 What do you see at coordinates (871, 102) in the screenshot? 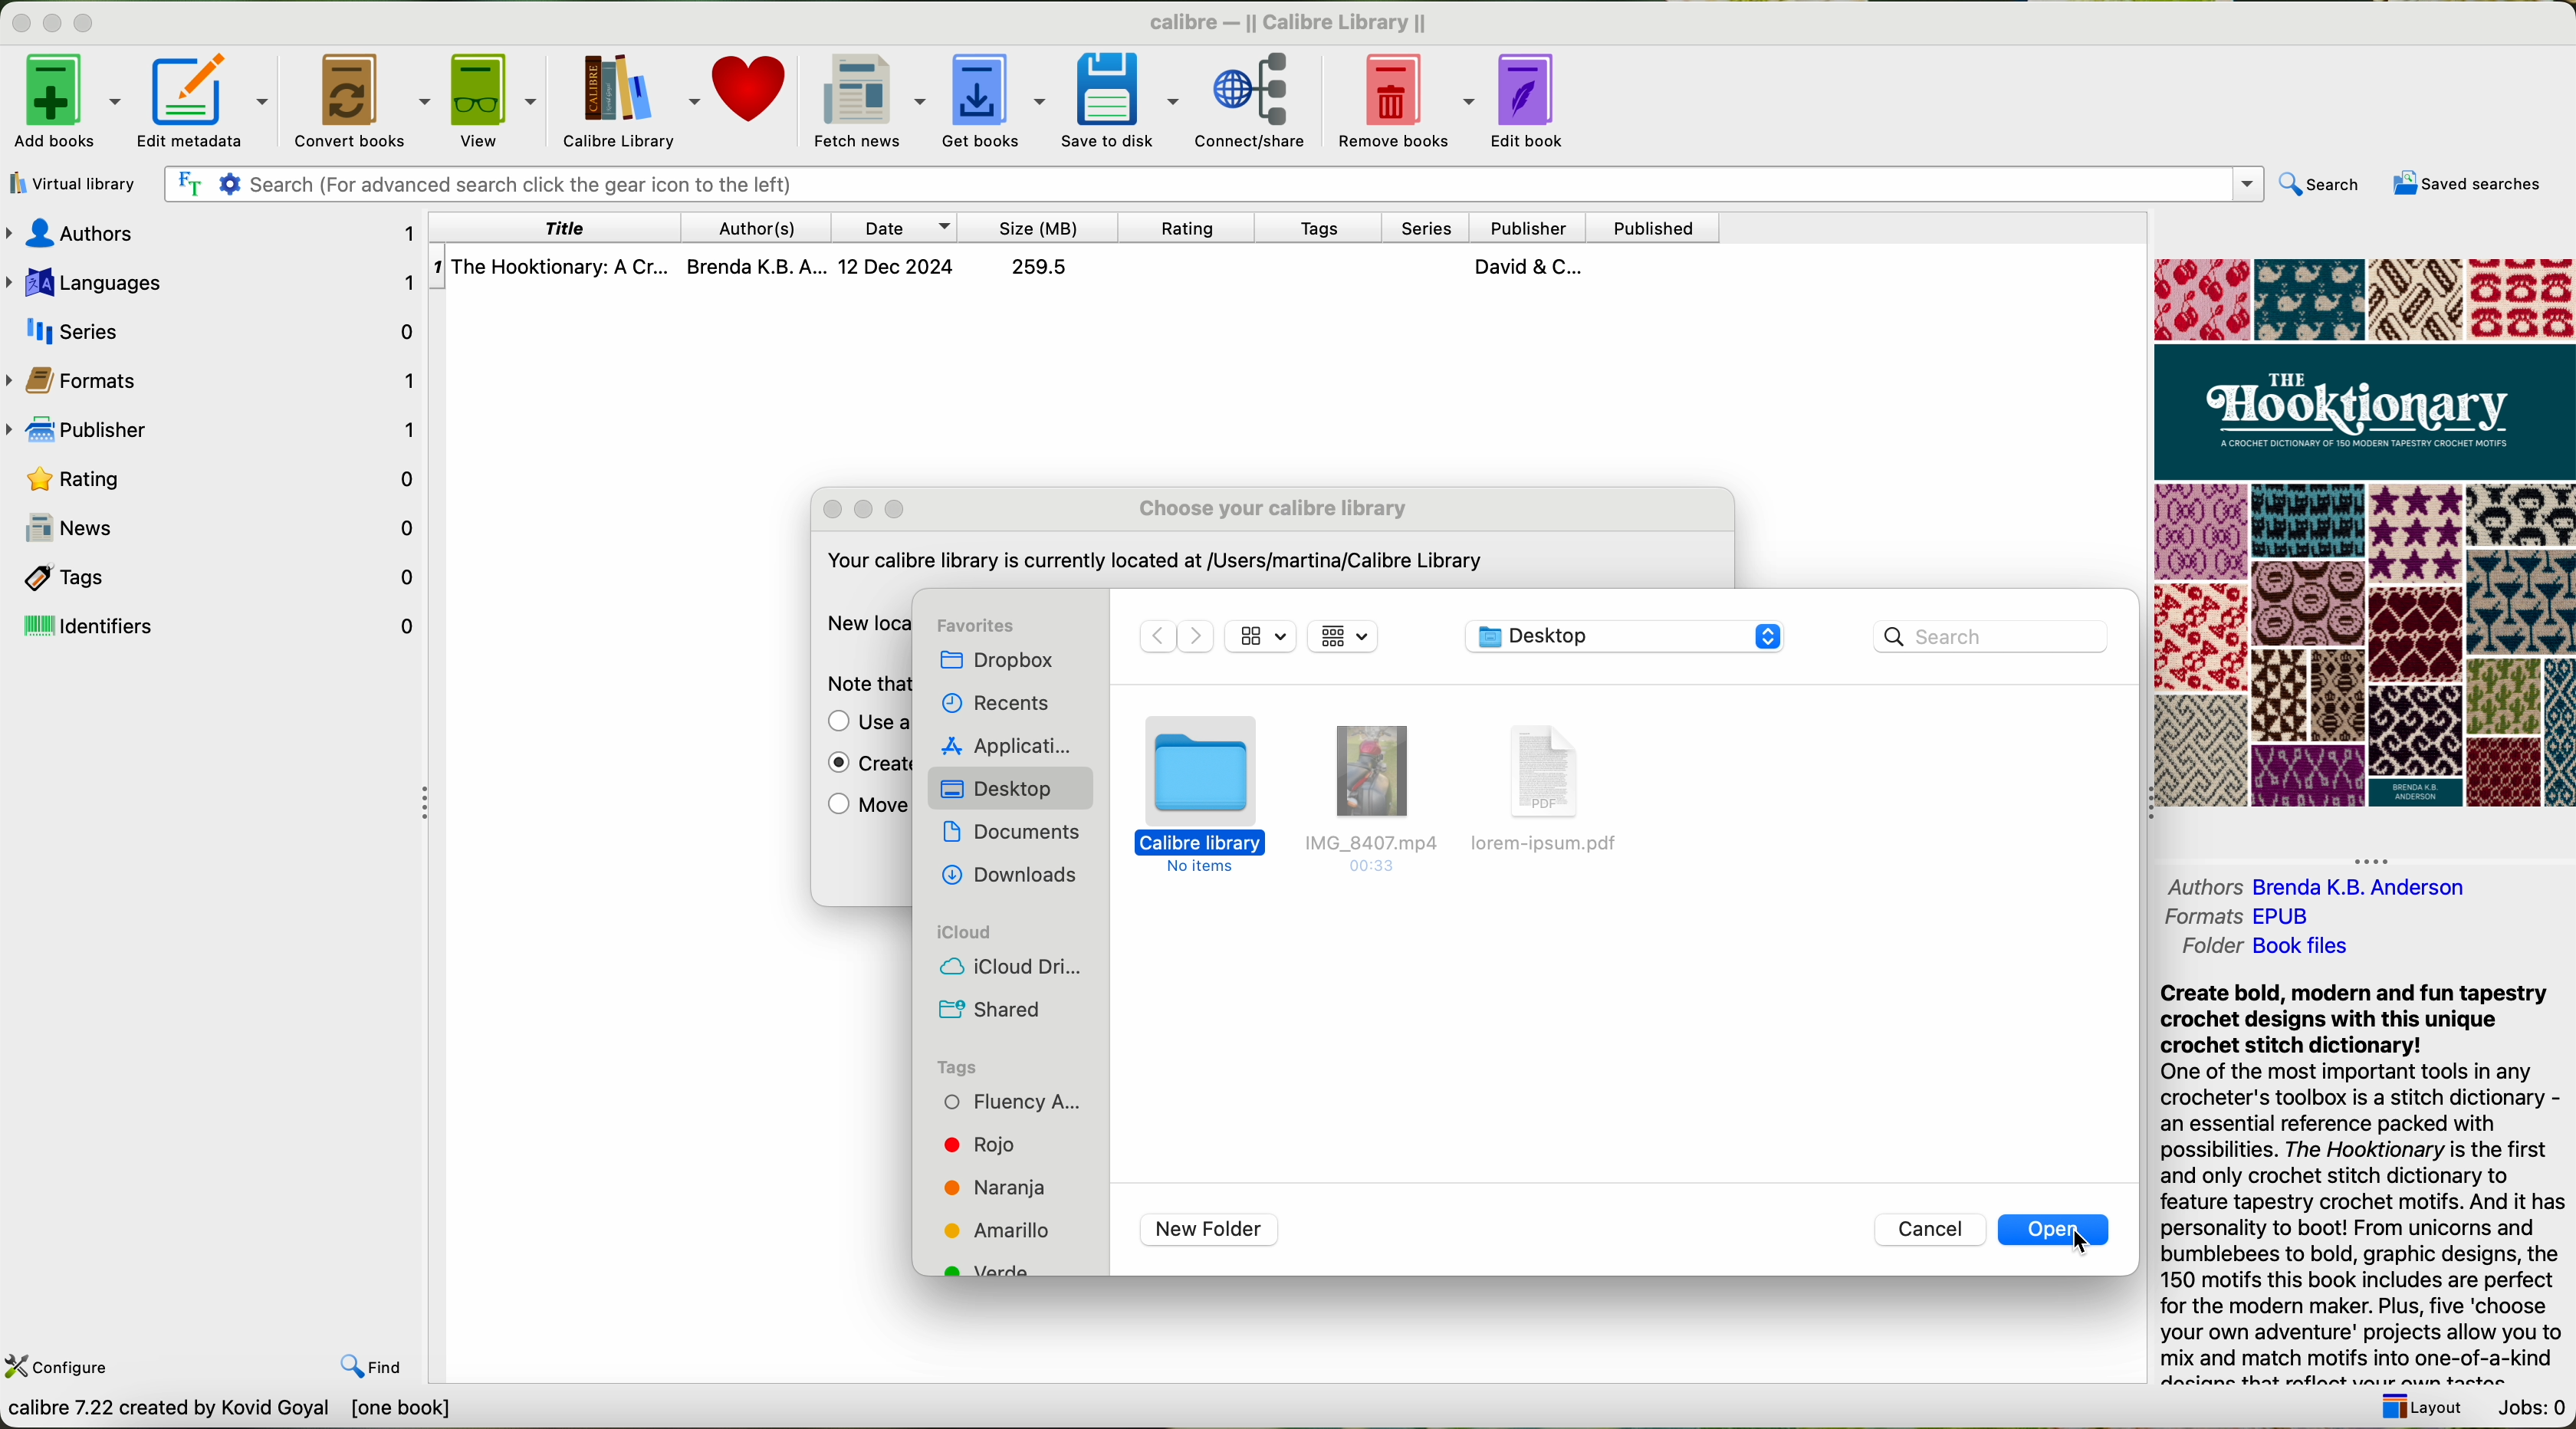
I see `fetch news` at bounding box center [871, 102].